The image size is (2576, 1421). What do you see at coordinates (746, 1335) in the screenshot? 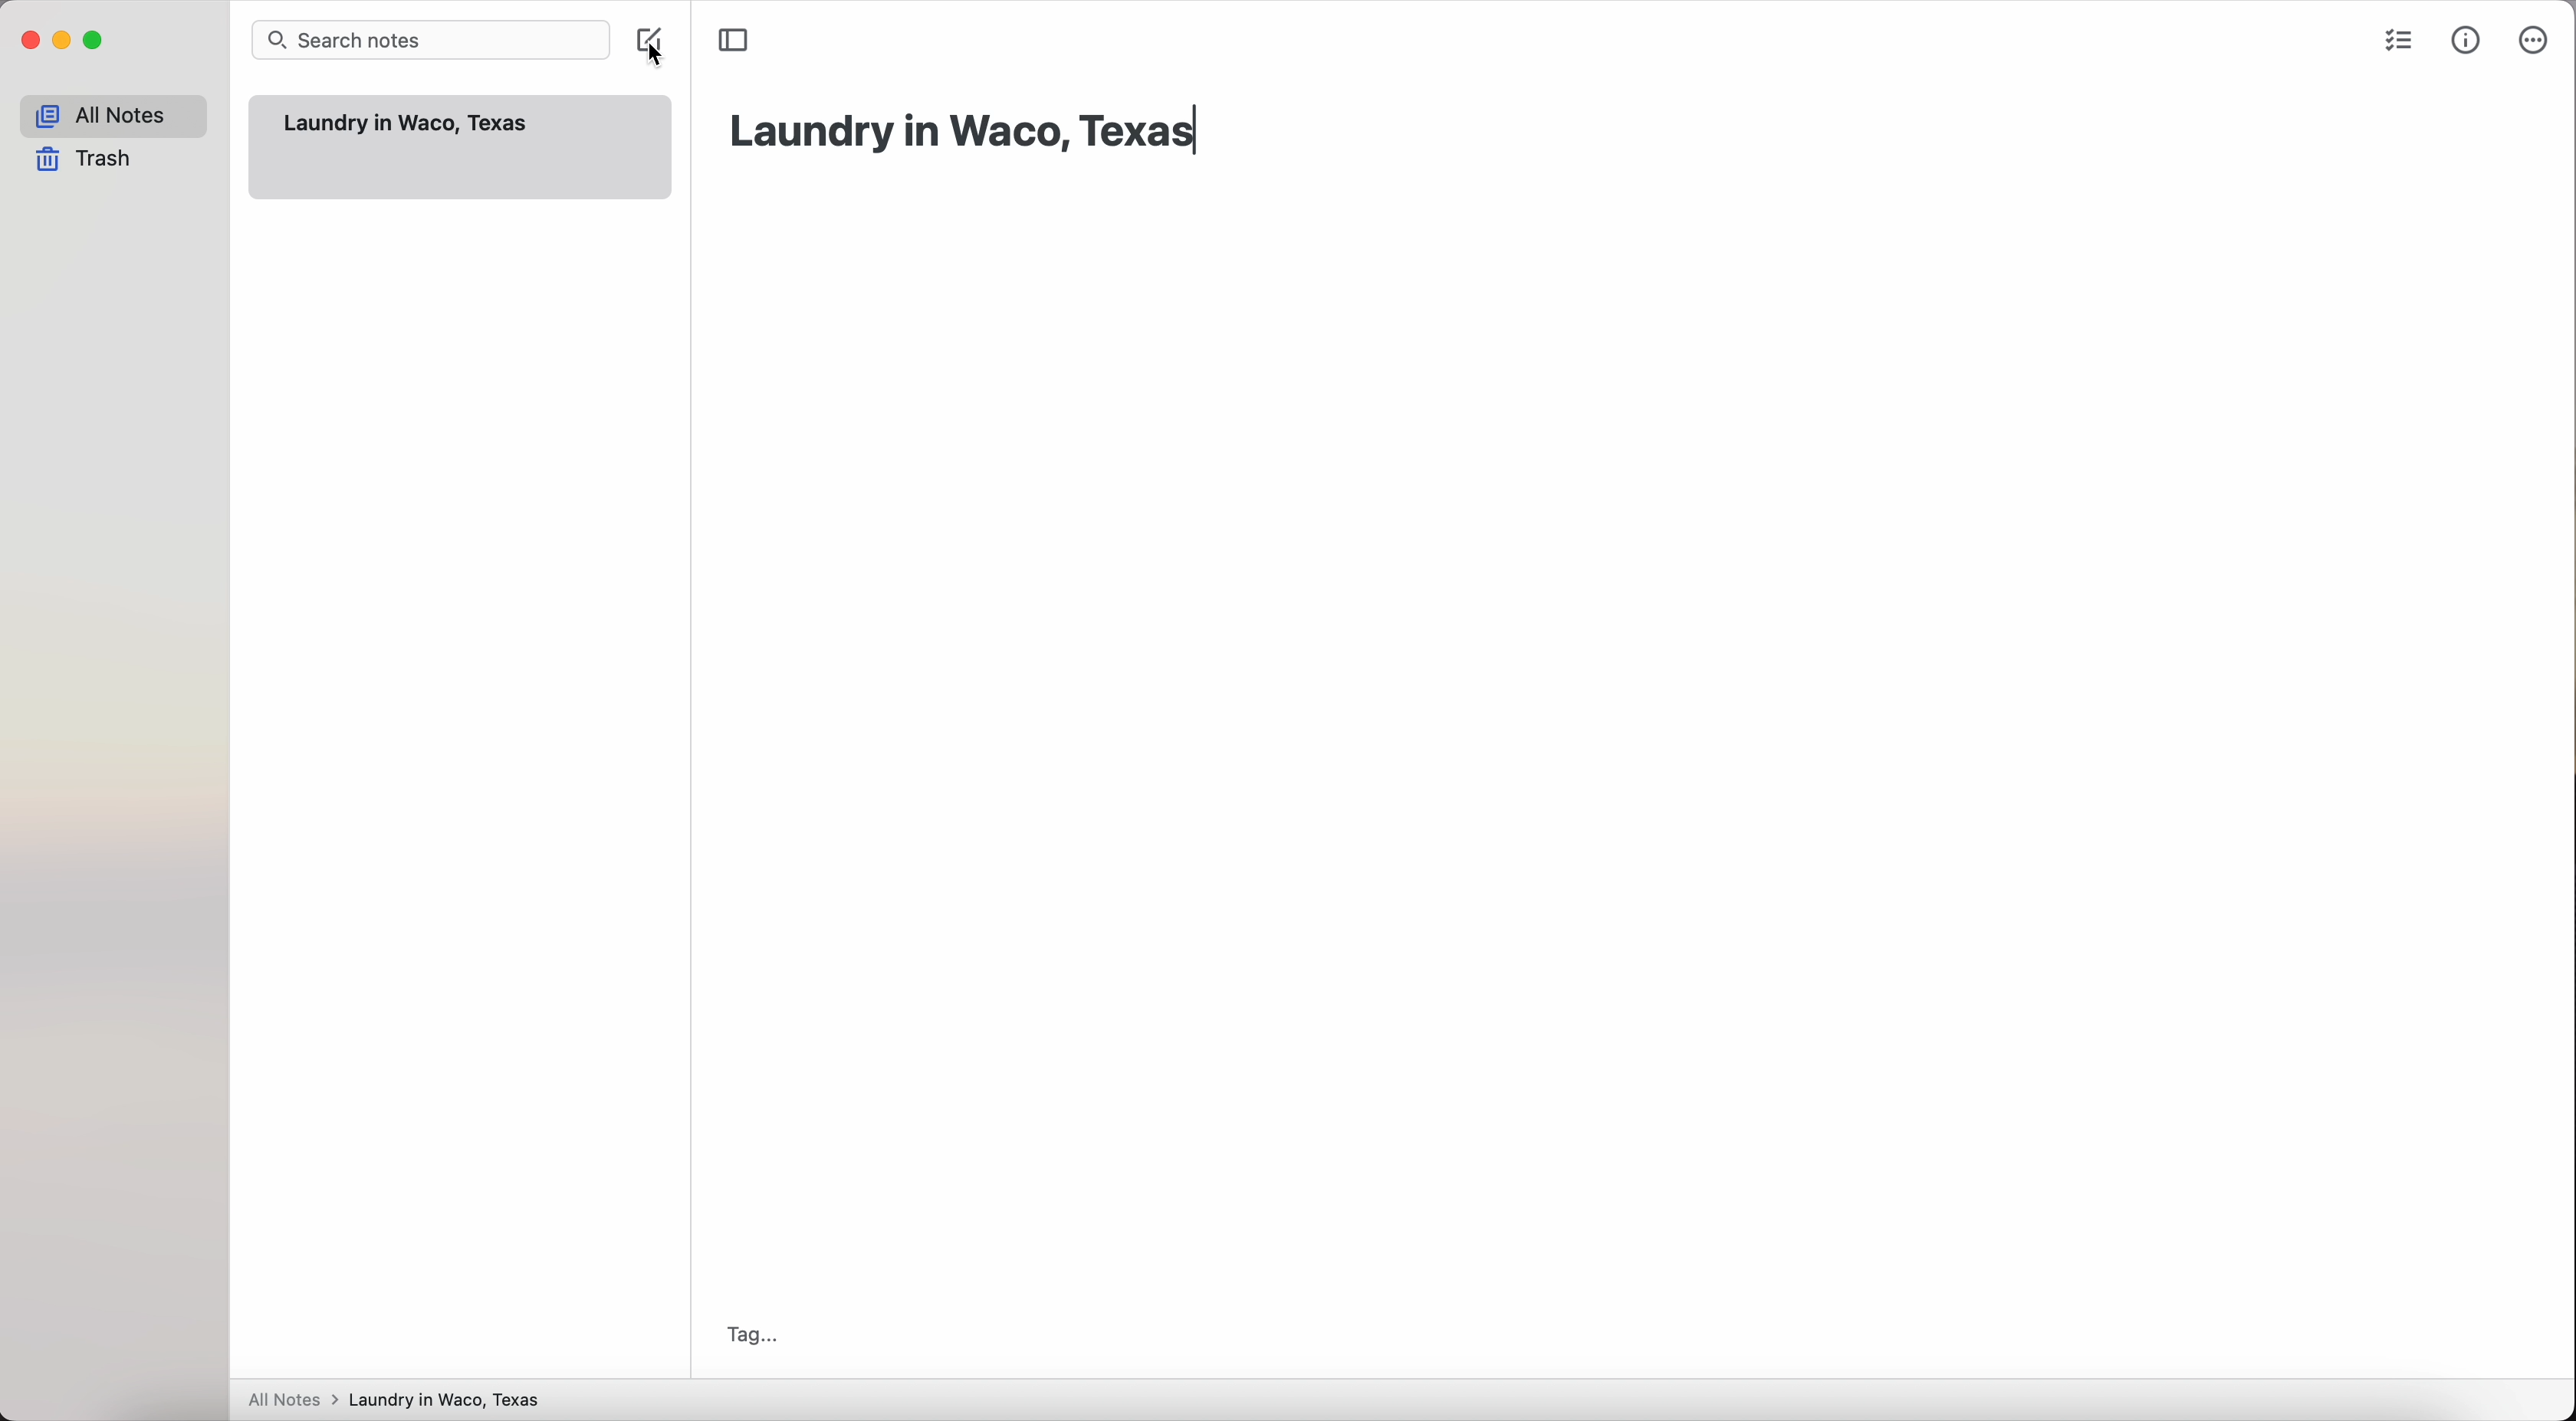
I see `tag` at bounding box center [746, 1335].